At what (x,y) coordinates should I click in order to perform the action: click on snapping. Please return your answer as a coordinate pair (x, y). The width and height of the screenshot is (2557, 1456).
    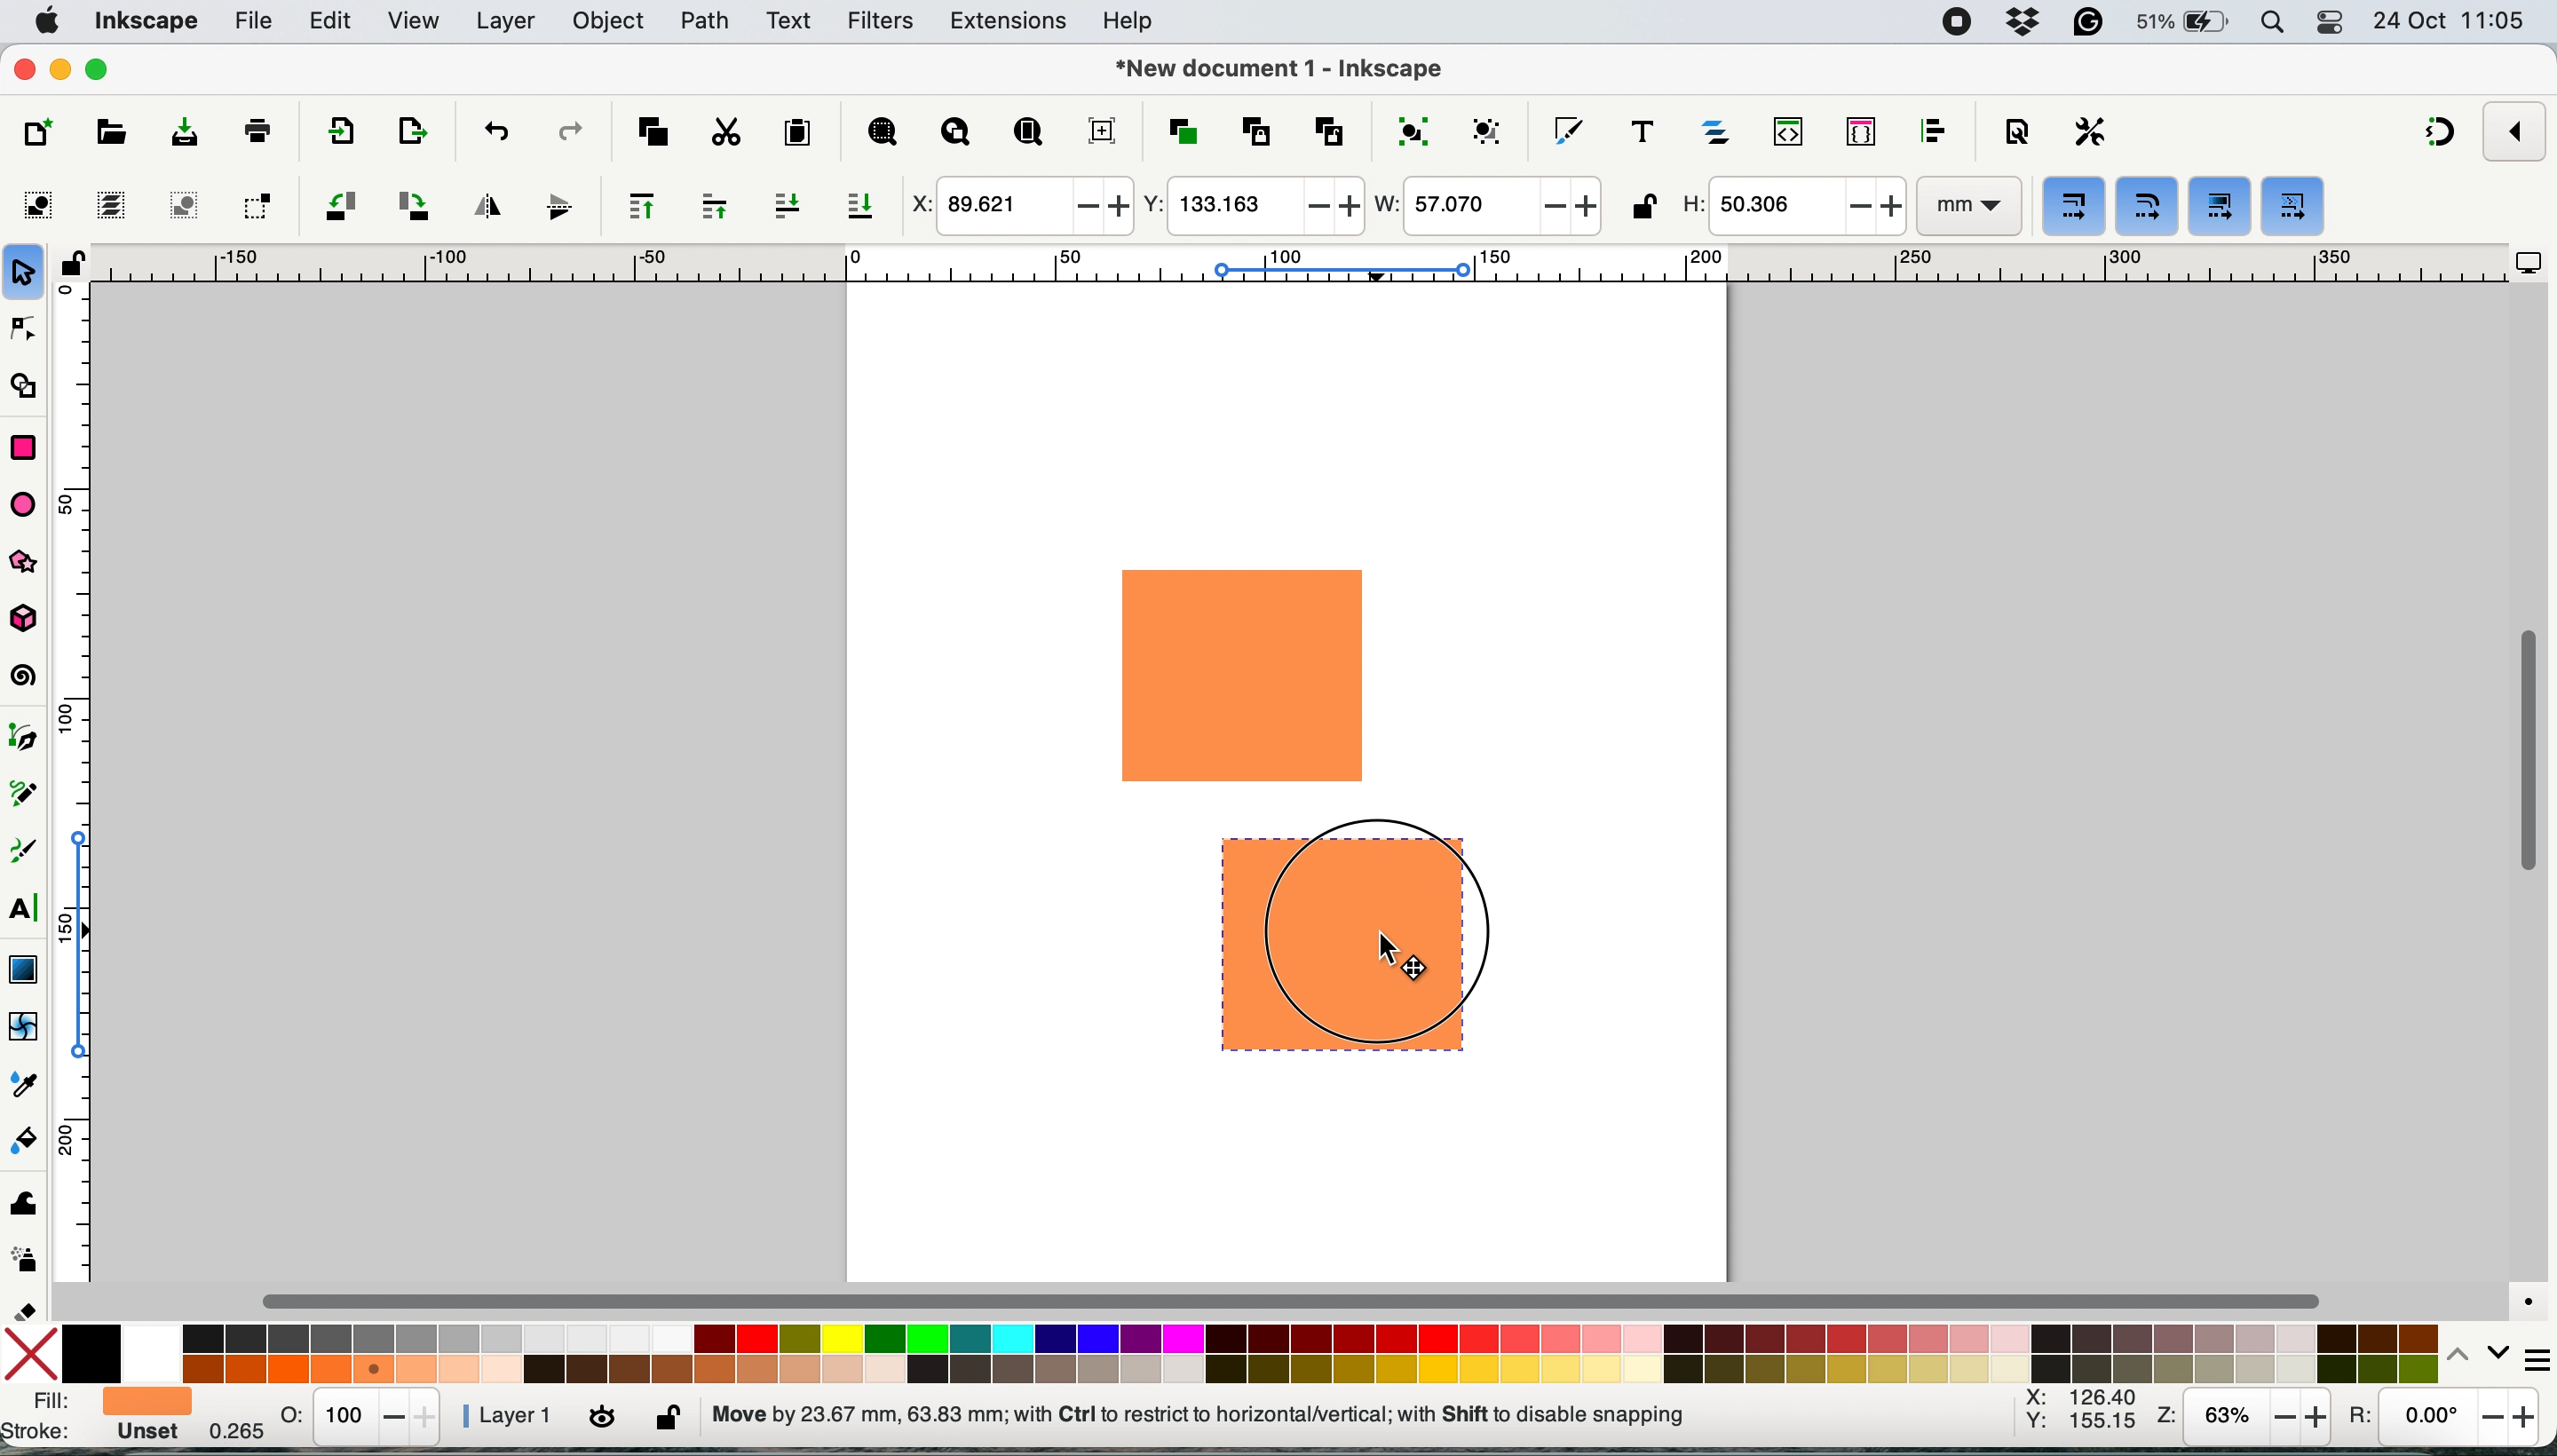
    Looking at the image, I should click on (2442, 134).